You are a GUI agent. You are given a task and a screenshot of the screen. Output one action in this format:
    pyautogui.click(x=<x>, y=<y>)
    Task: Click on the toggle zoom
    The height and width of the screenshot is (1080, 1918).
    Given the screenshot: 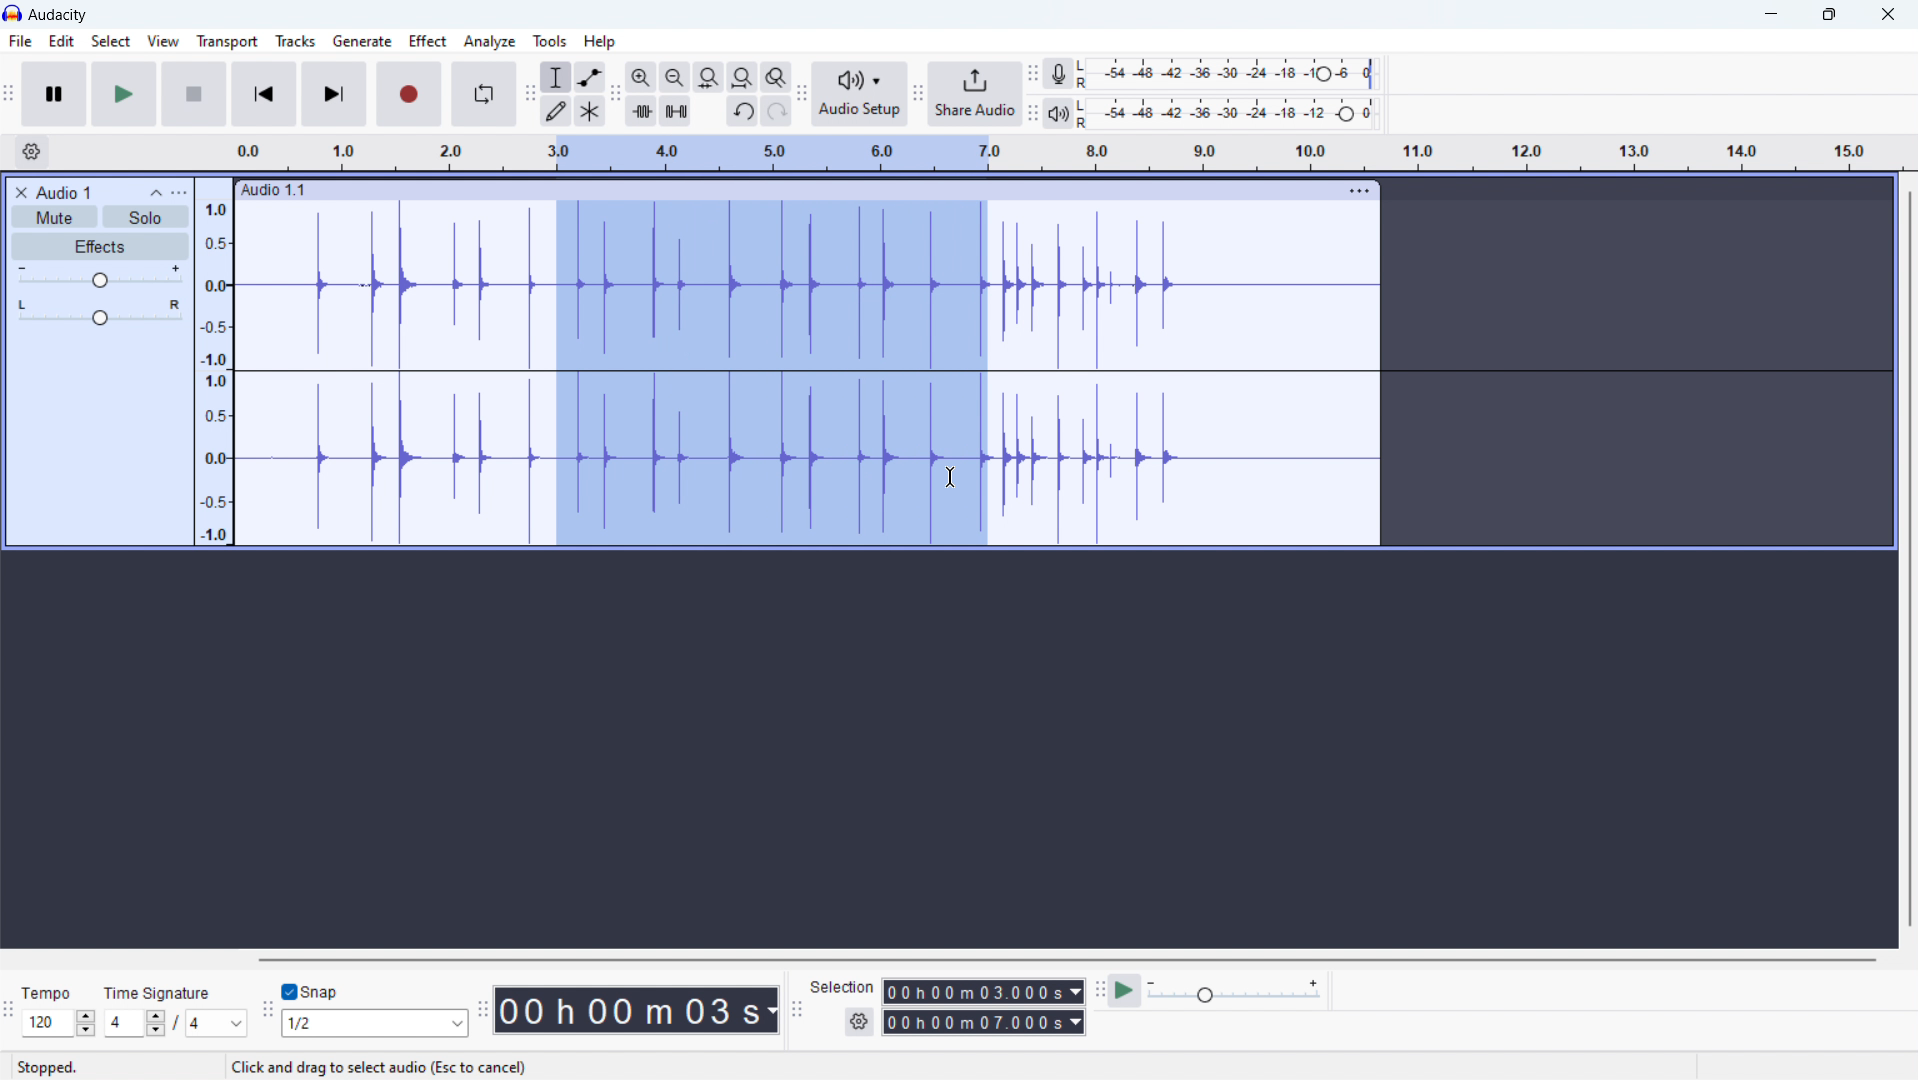 What is the action you would take?
    pyautogui.click(x=777, y=76)
    